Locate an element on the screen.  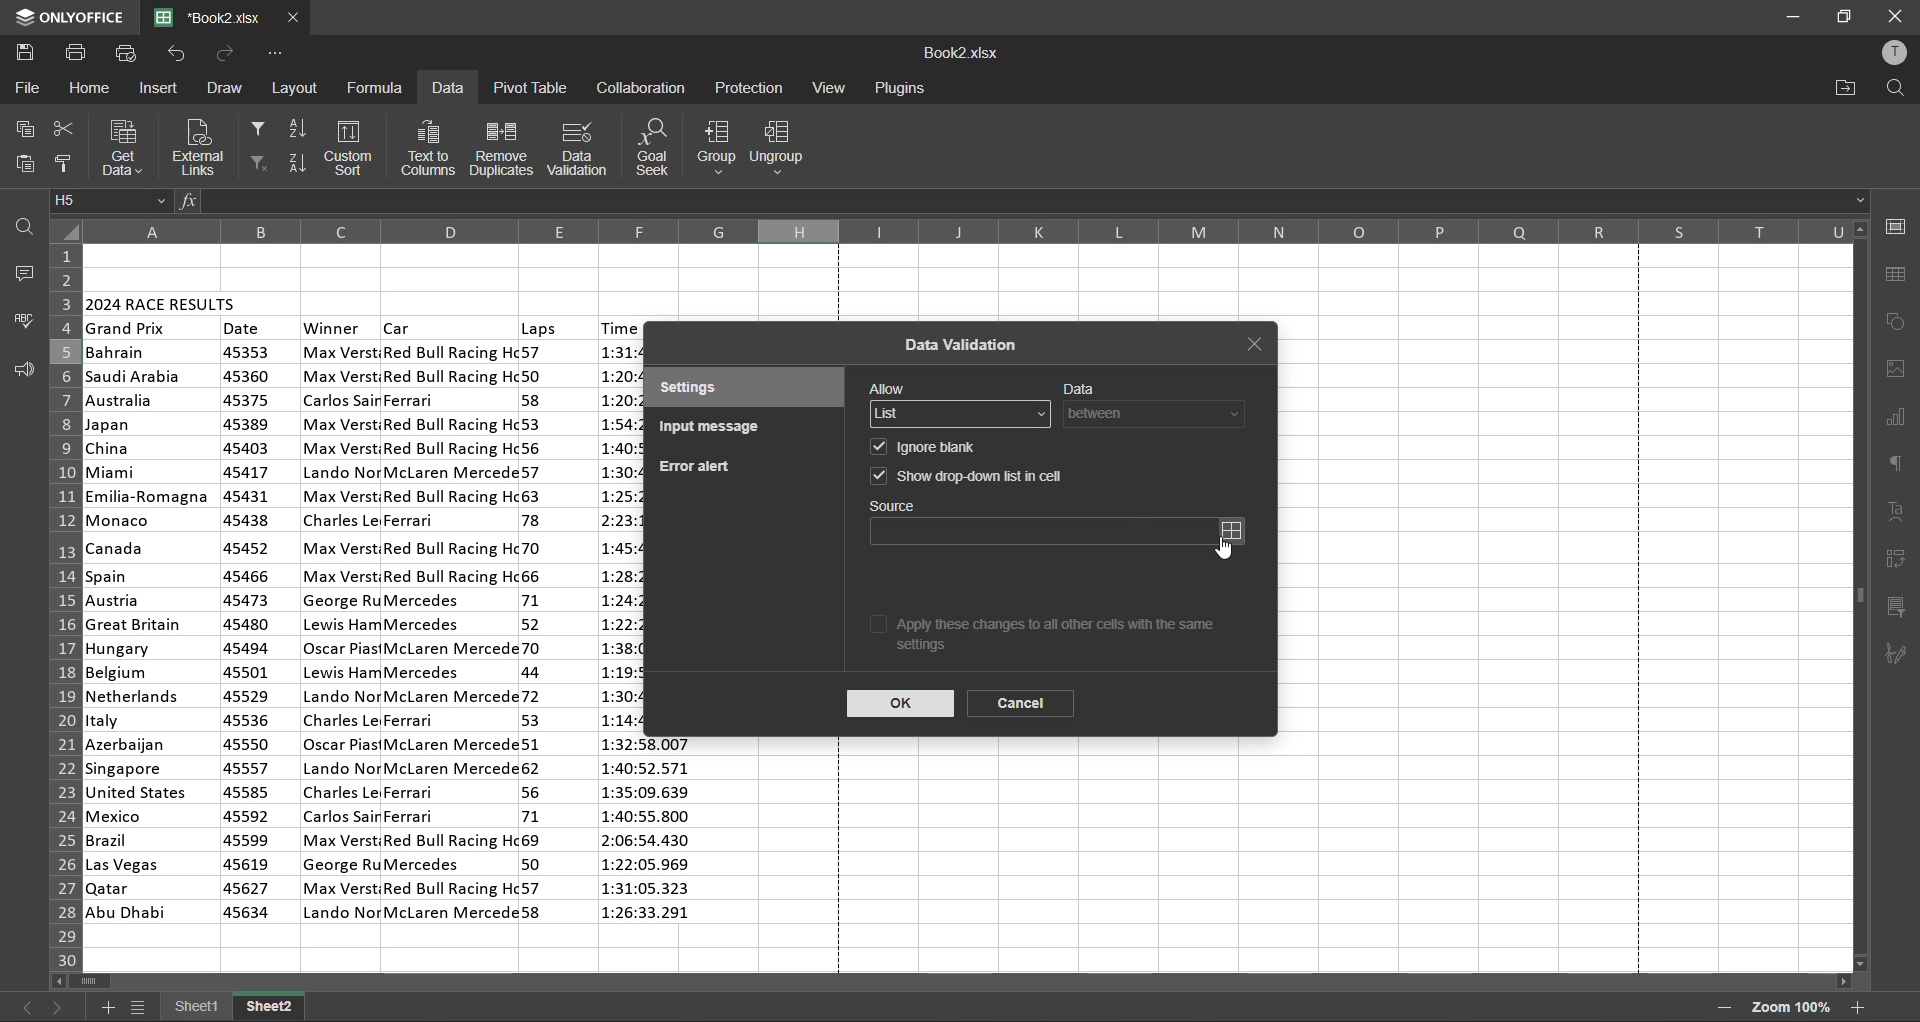
pivot table is located at coordinates (528, 87).